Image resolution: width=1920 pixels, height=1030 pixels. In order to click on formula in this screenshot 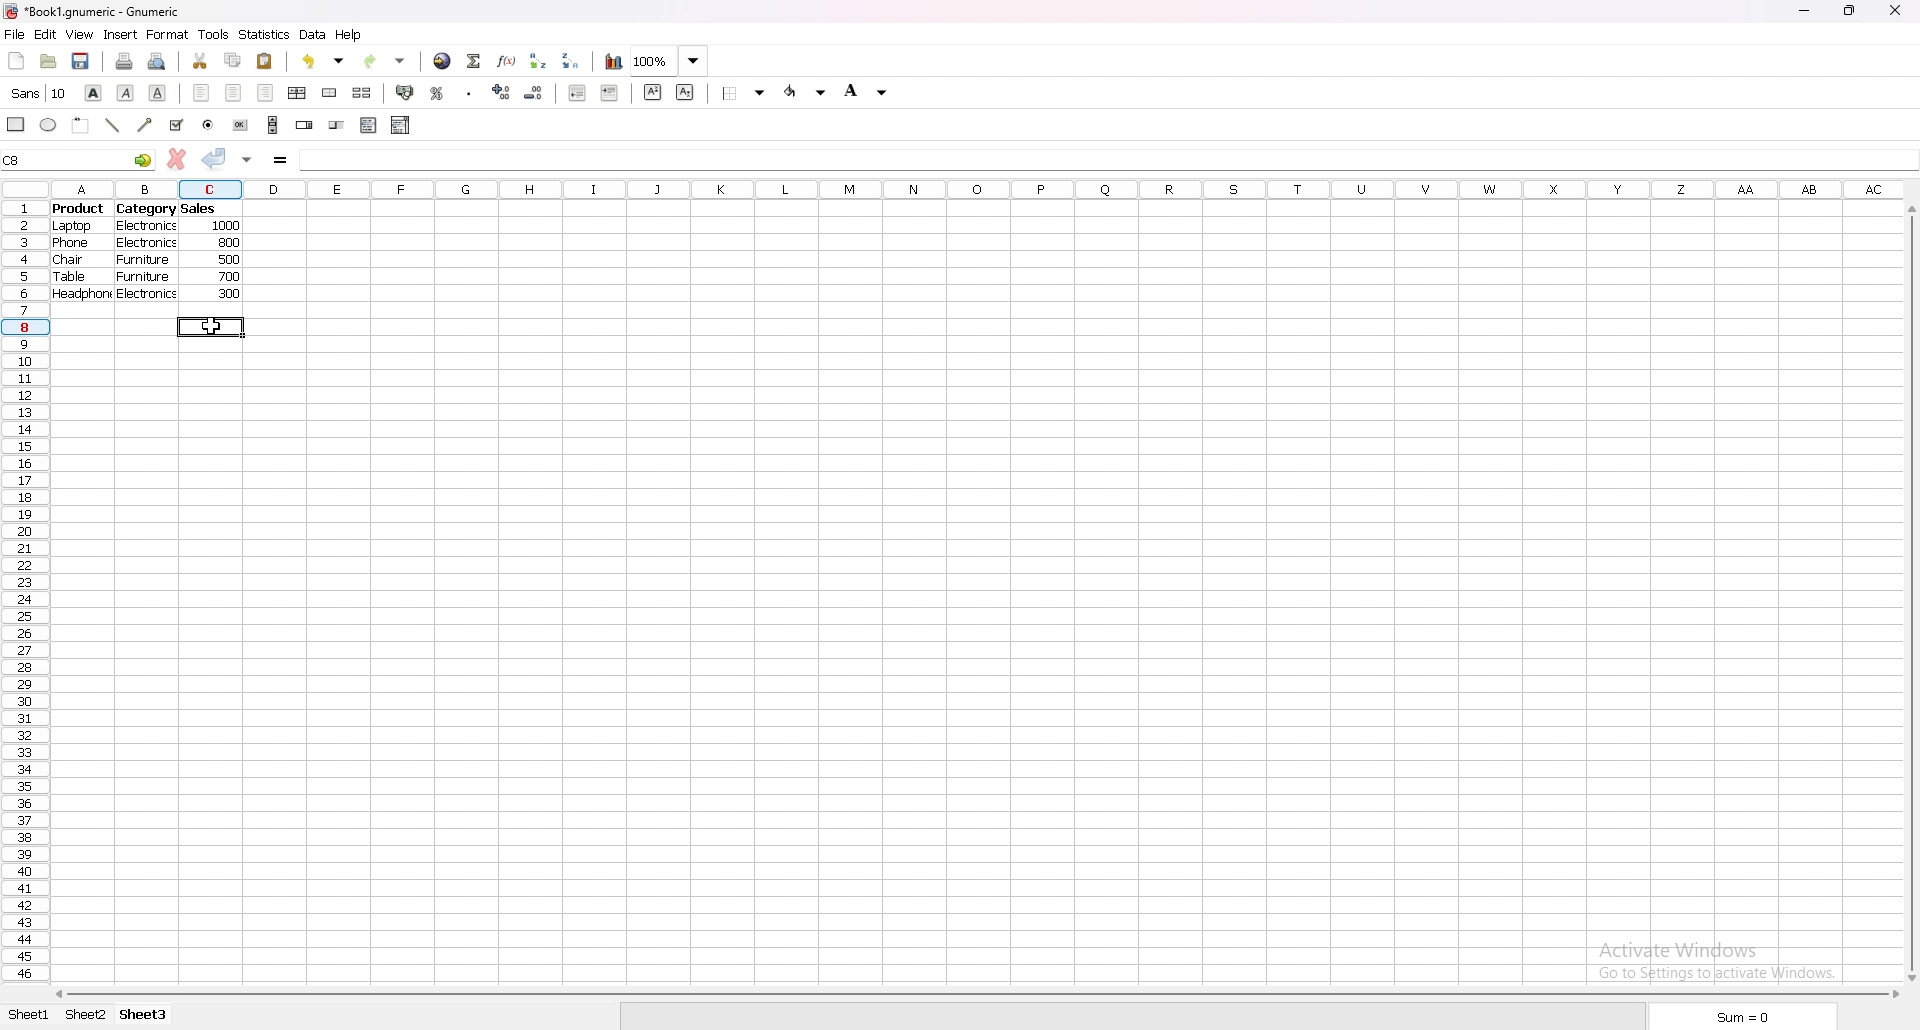, I will do `click(281, 159)`.